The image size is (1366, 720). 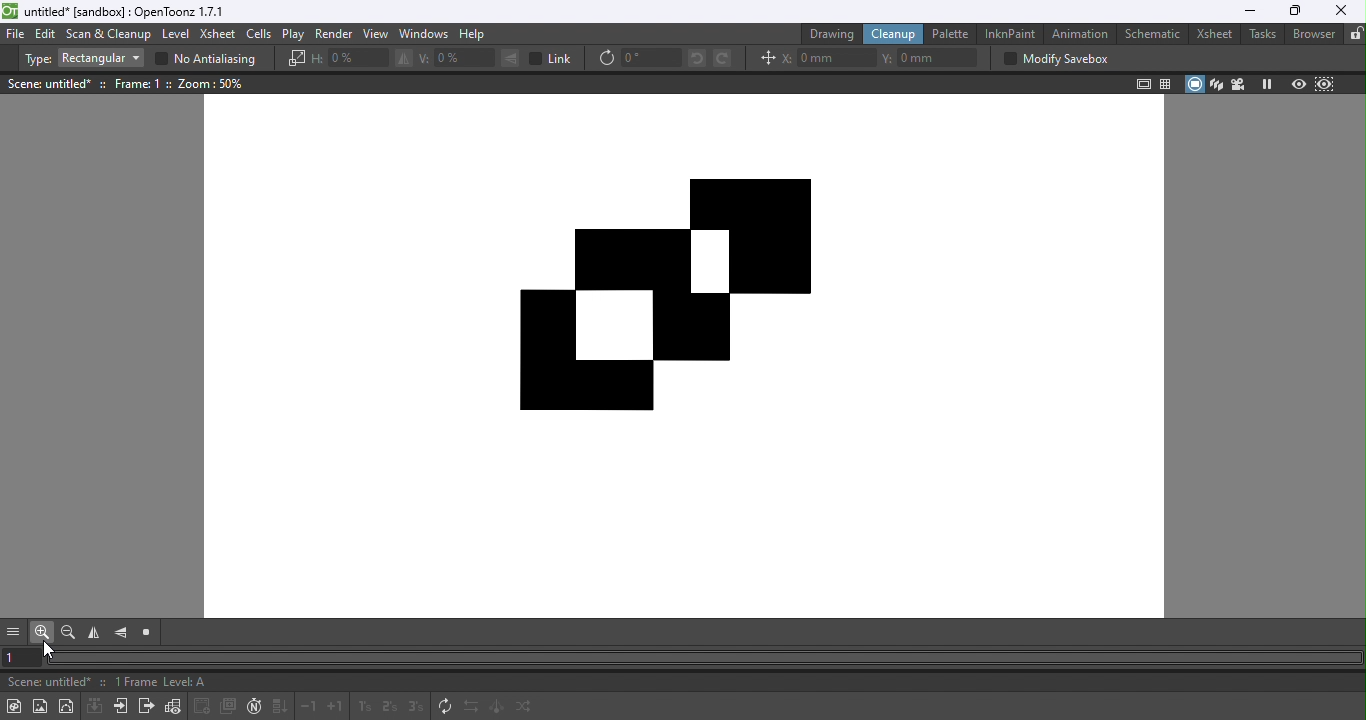 What do you see at coordinates (1299, 82) in the screenshot?
I see `Preview` at bounding box center [1299, 82].